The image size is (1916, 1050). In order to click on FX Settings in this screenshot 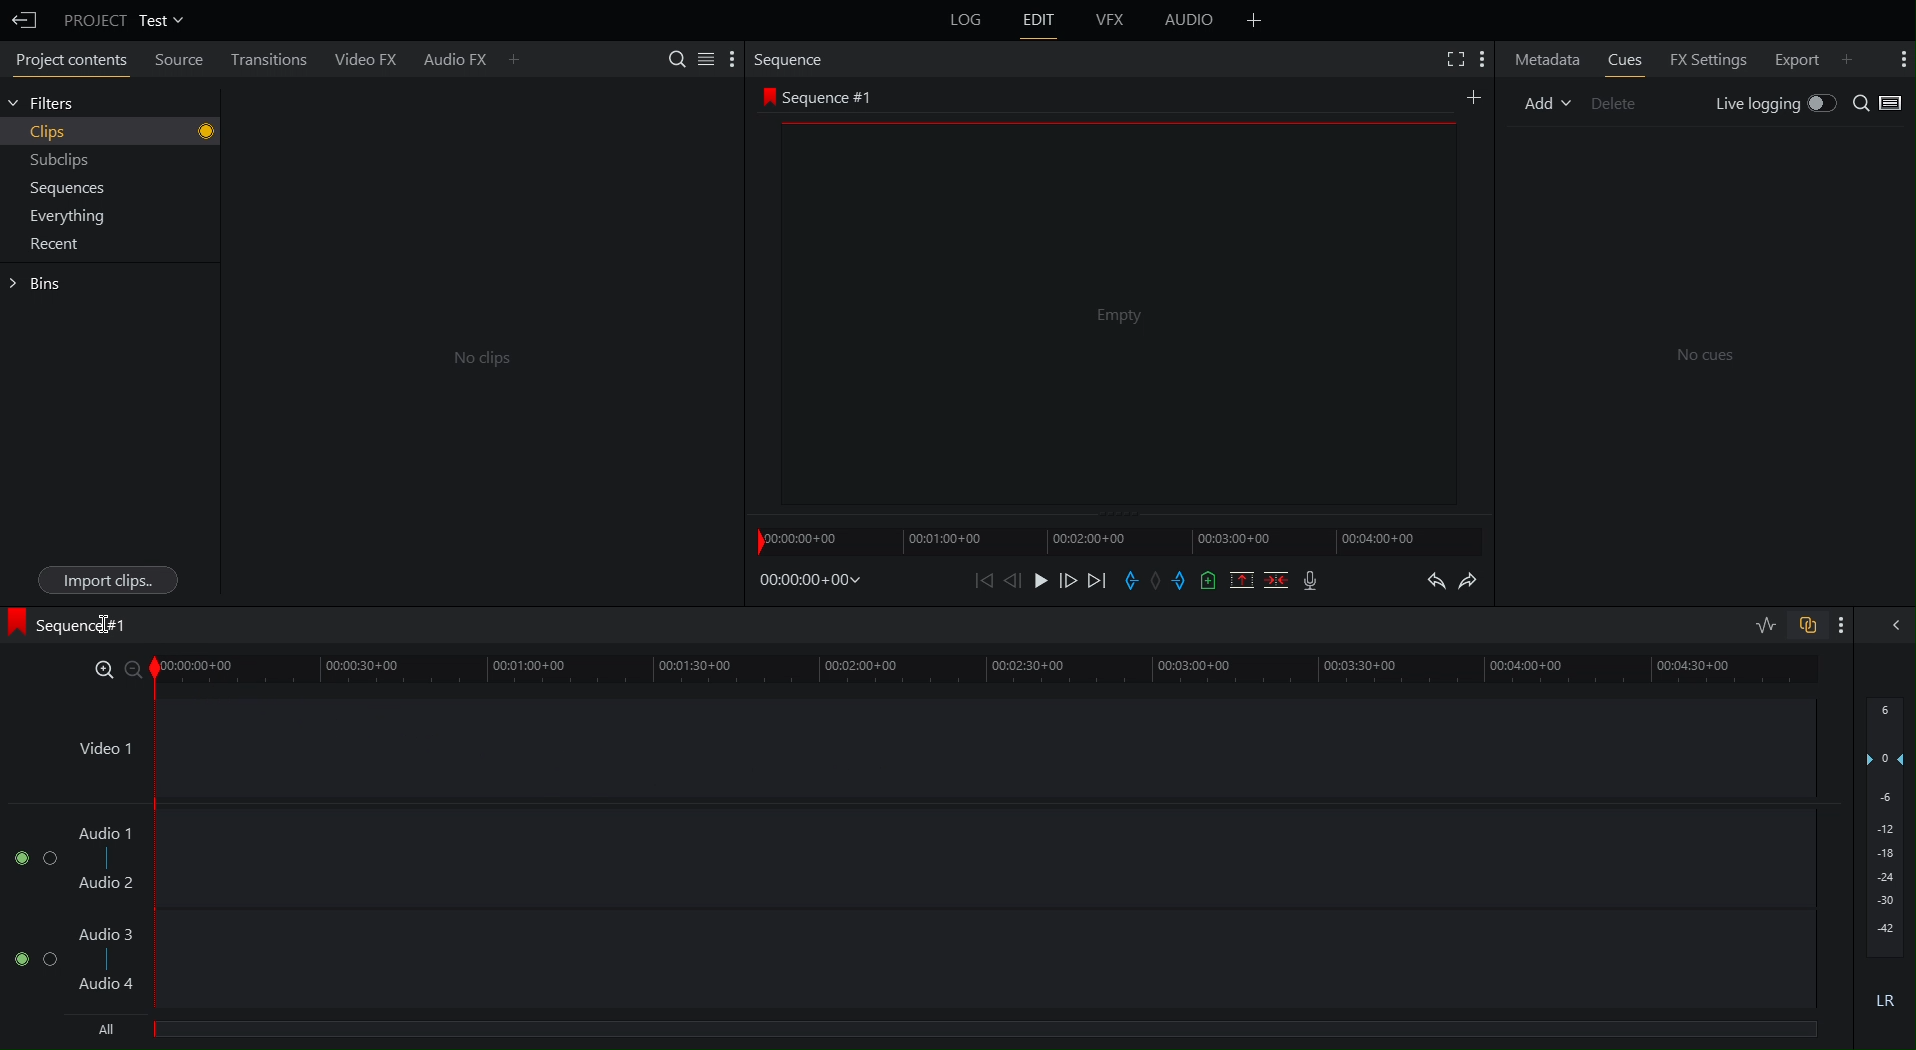, I will do `click(1713, 57)`.